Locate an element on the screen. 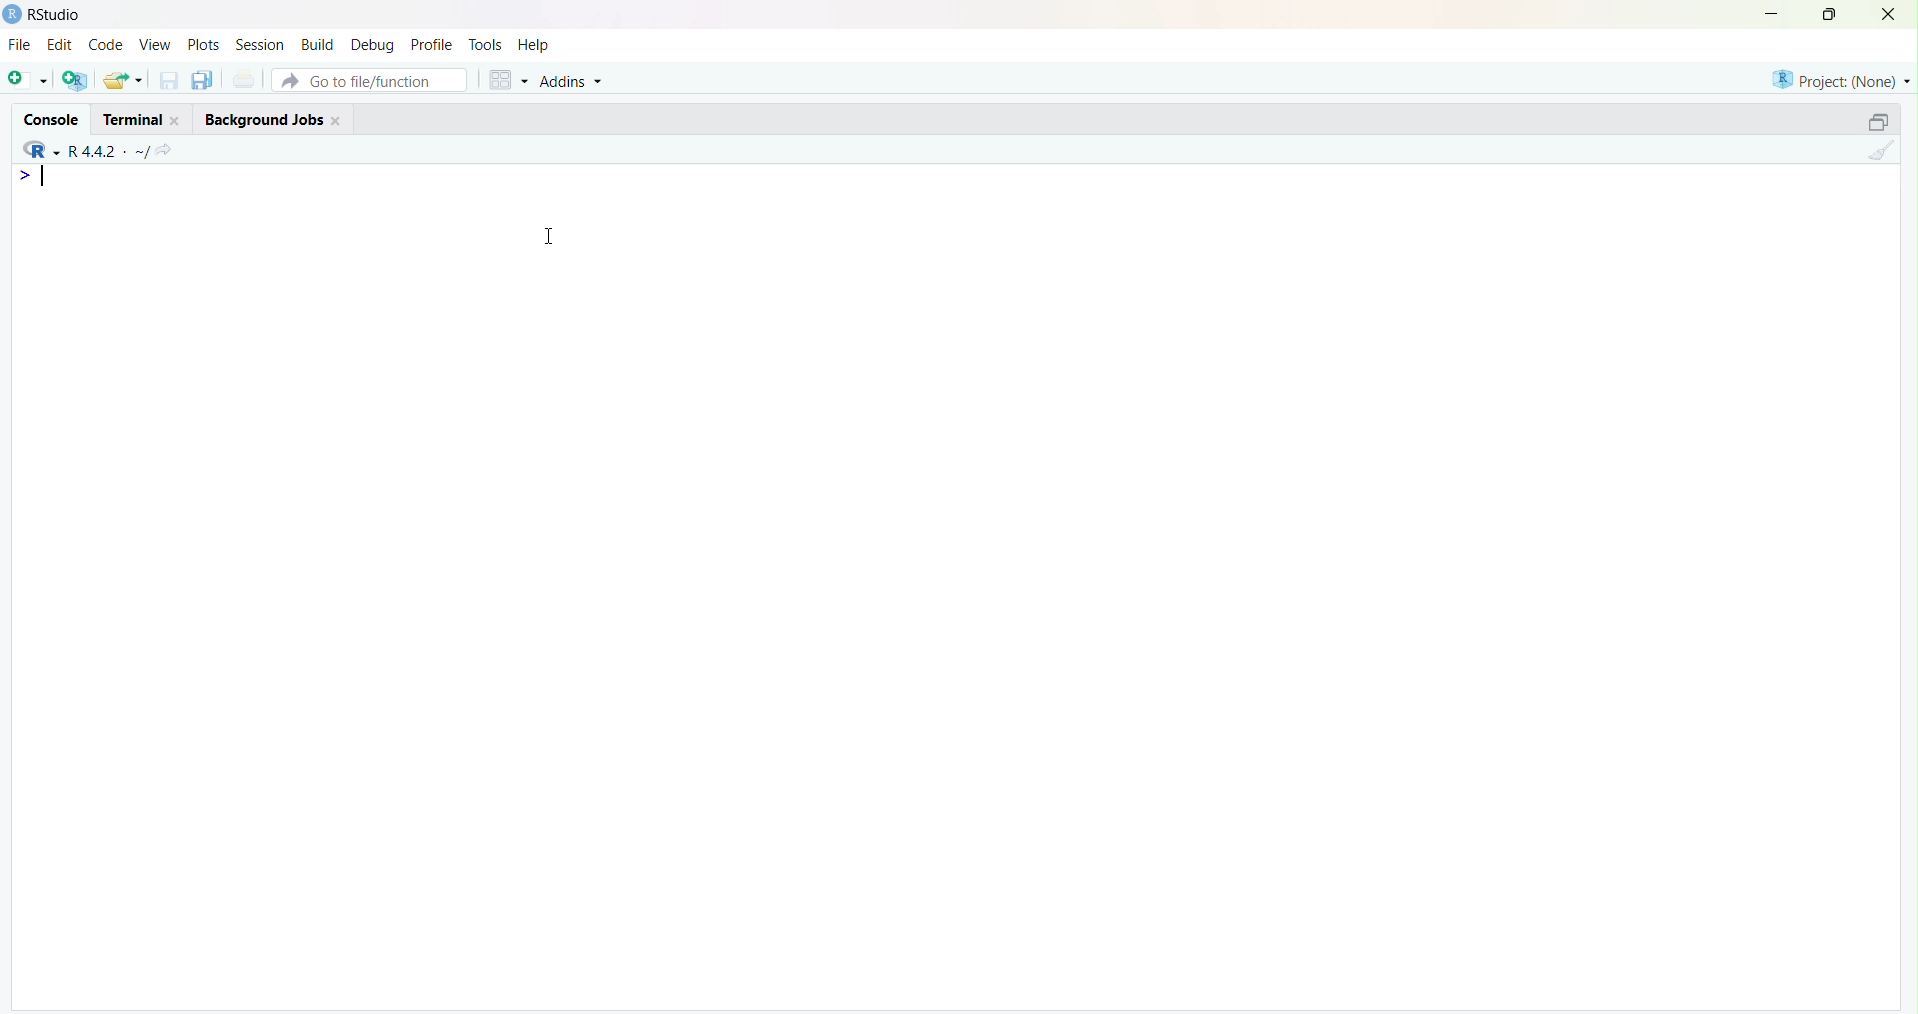 This screenshot has width=1918, height=1014. View is located at coordinates (153, 45).